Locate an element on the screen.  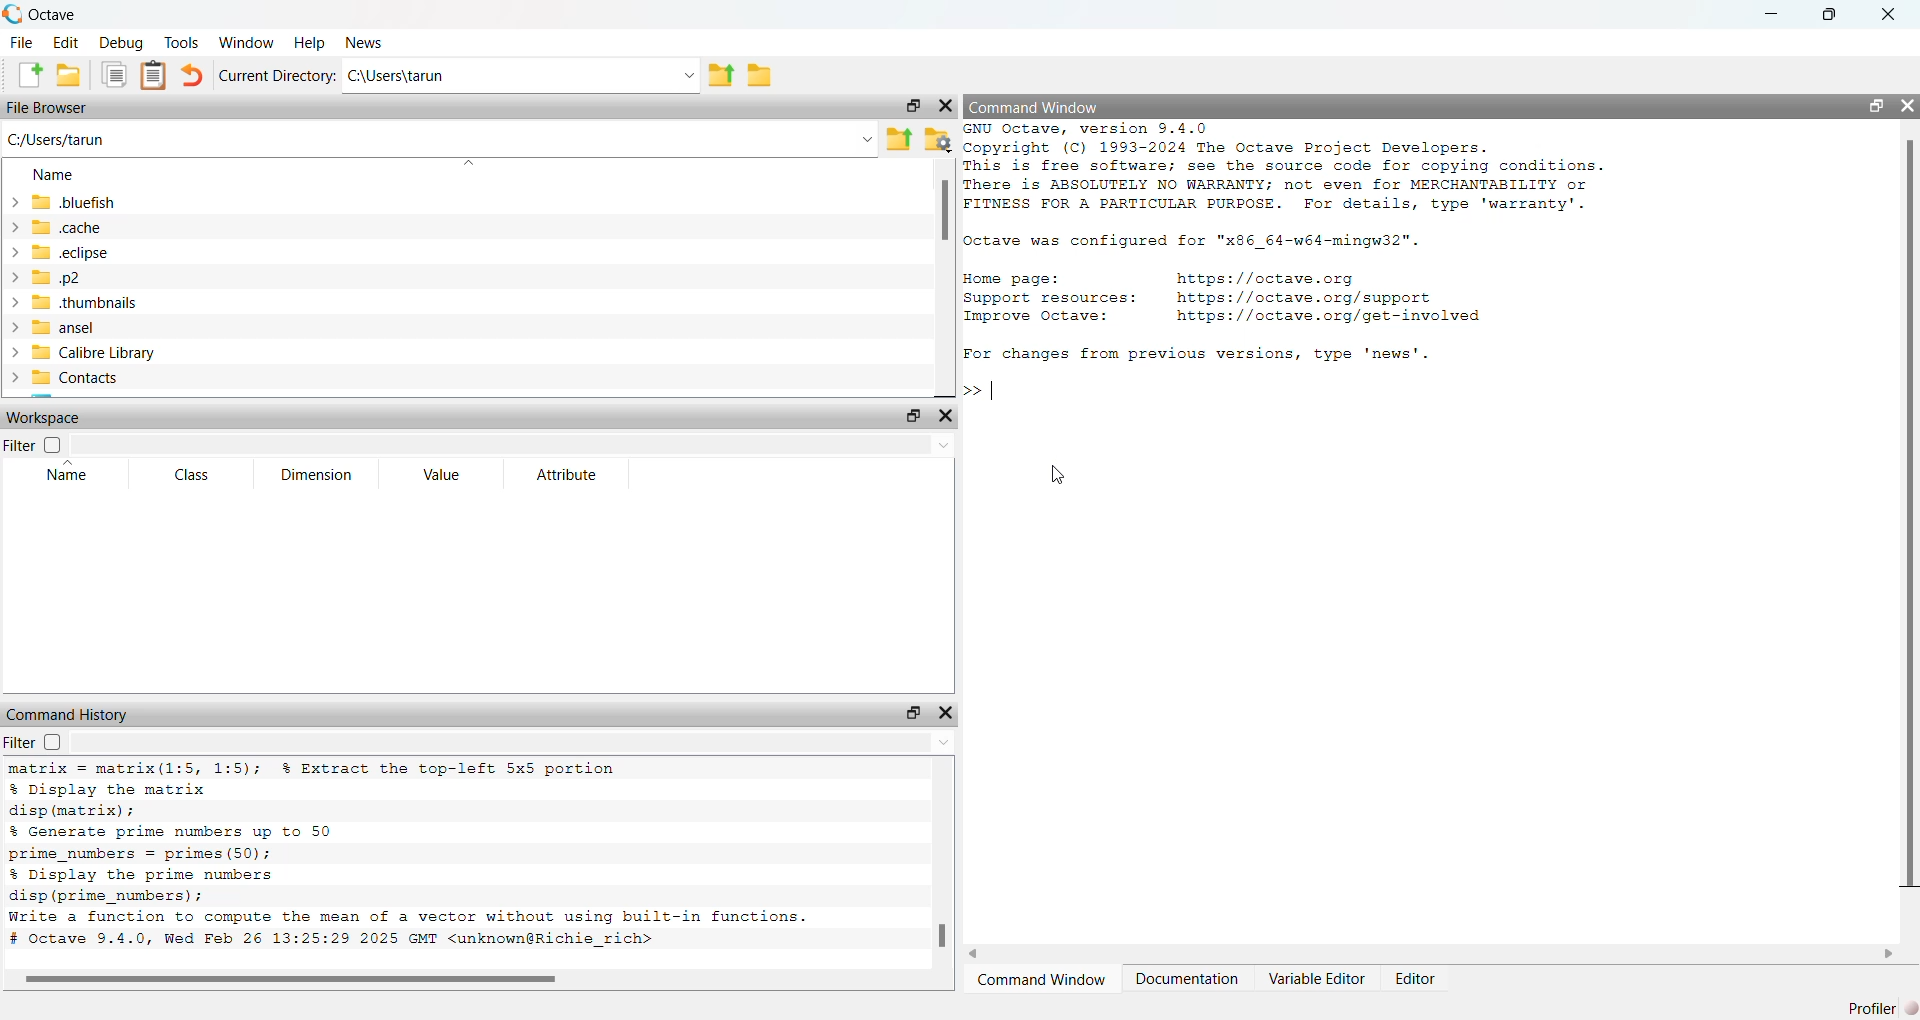
name is located at coordinates (70, 471).